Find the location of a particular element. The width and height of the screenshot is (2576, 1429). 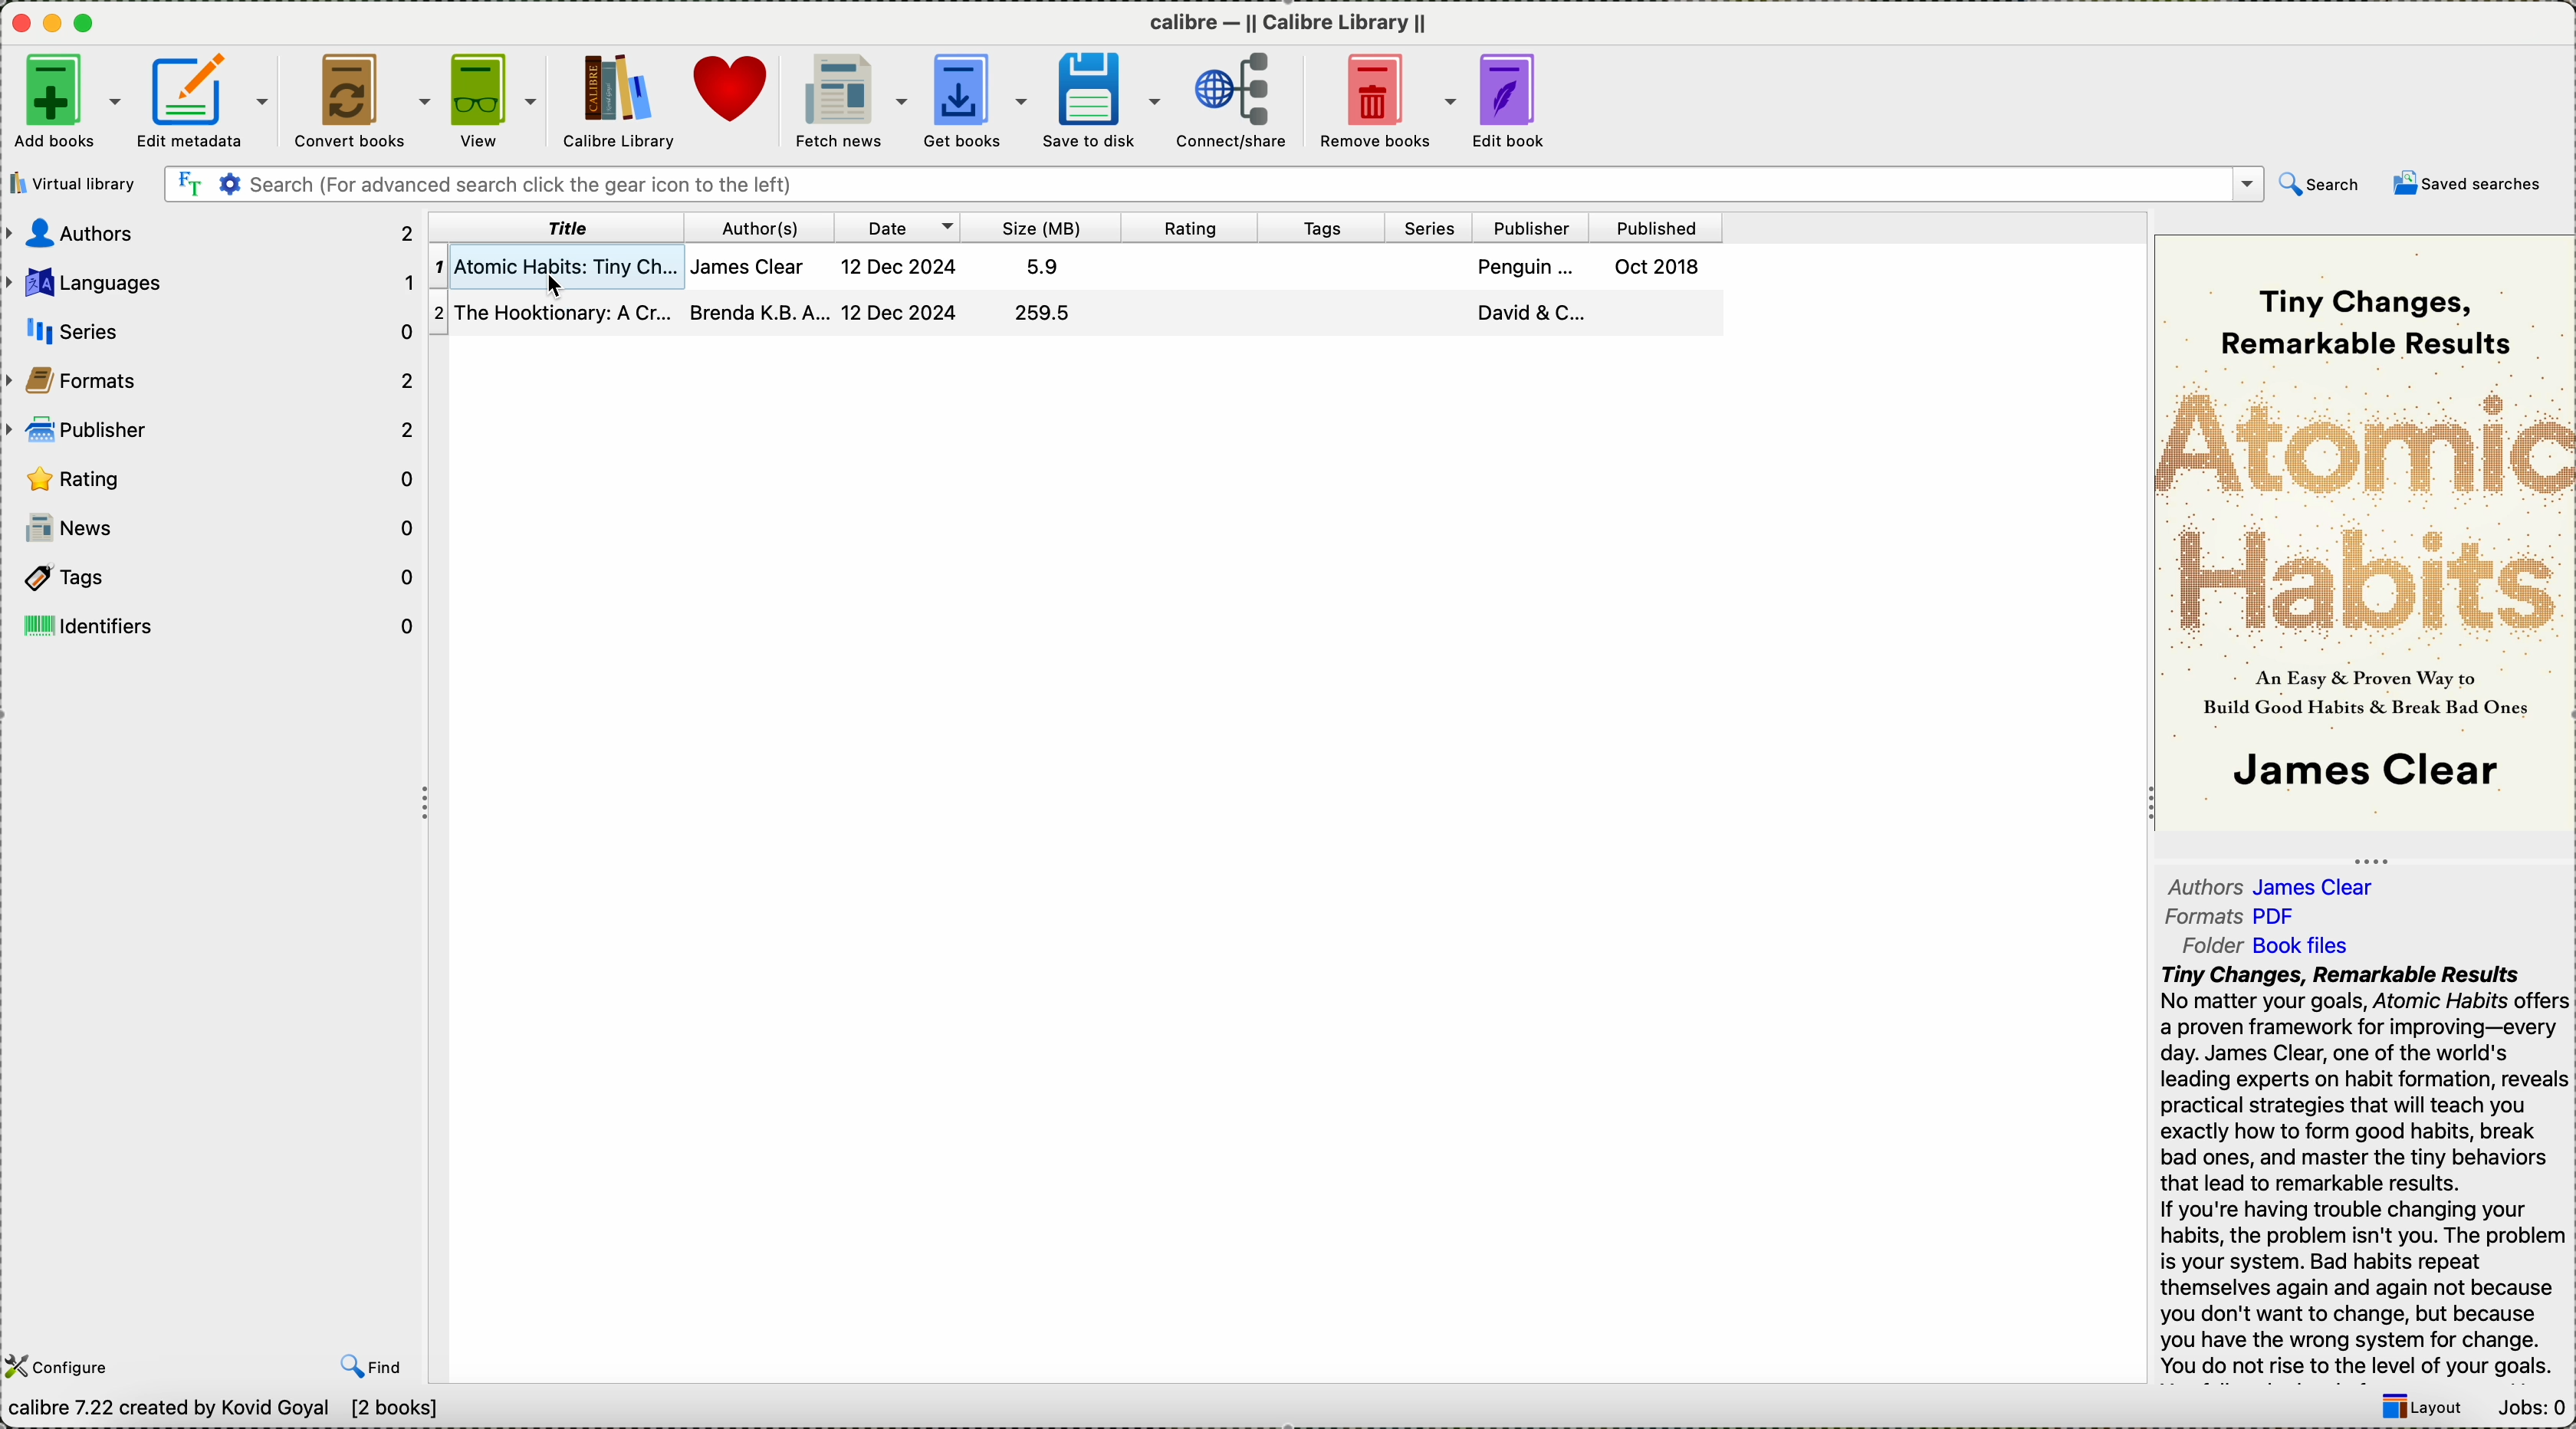

minimize is located at coordinates (52, 19).